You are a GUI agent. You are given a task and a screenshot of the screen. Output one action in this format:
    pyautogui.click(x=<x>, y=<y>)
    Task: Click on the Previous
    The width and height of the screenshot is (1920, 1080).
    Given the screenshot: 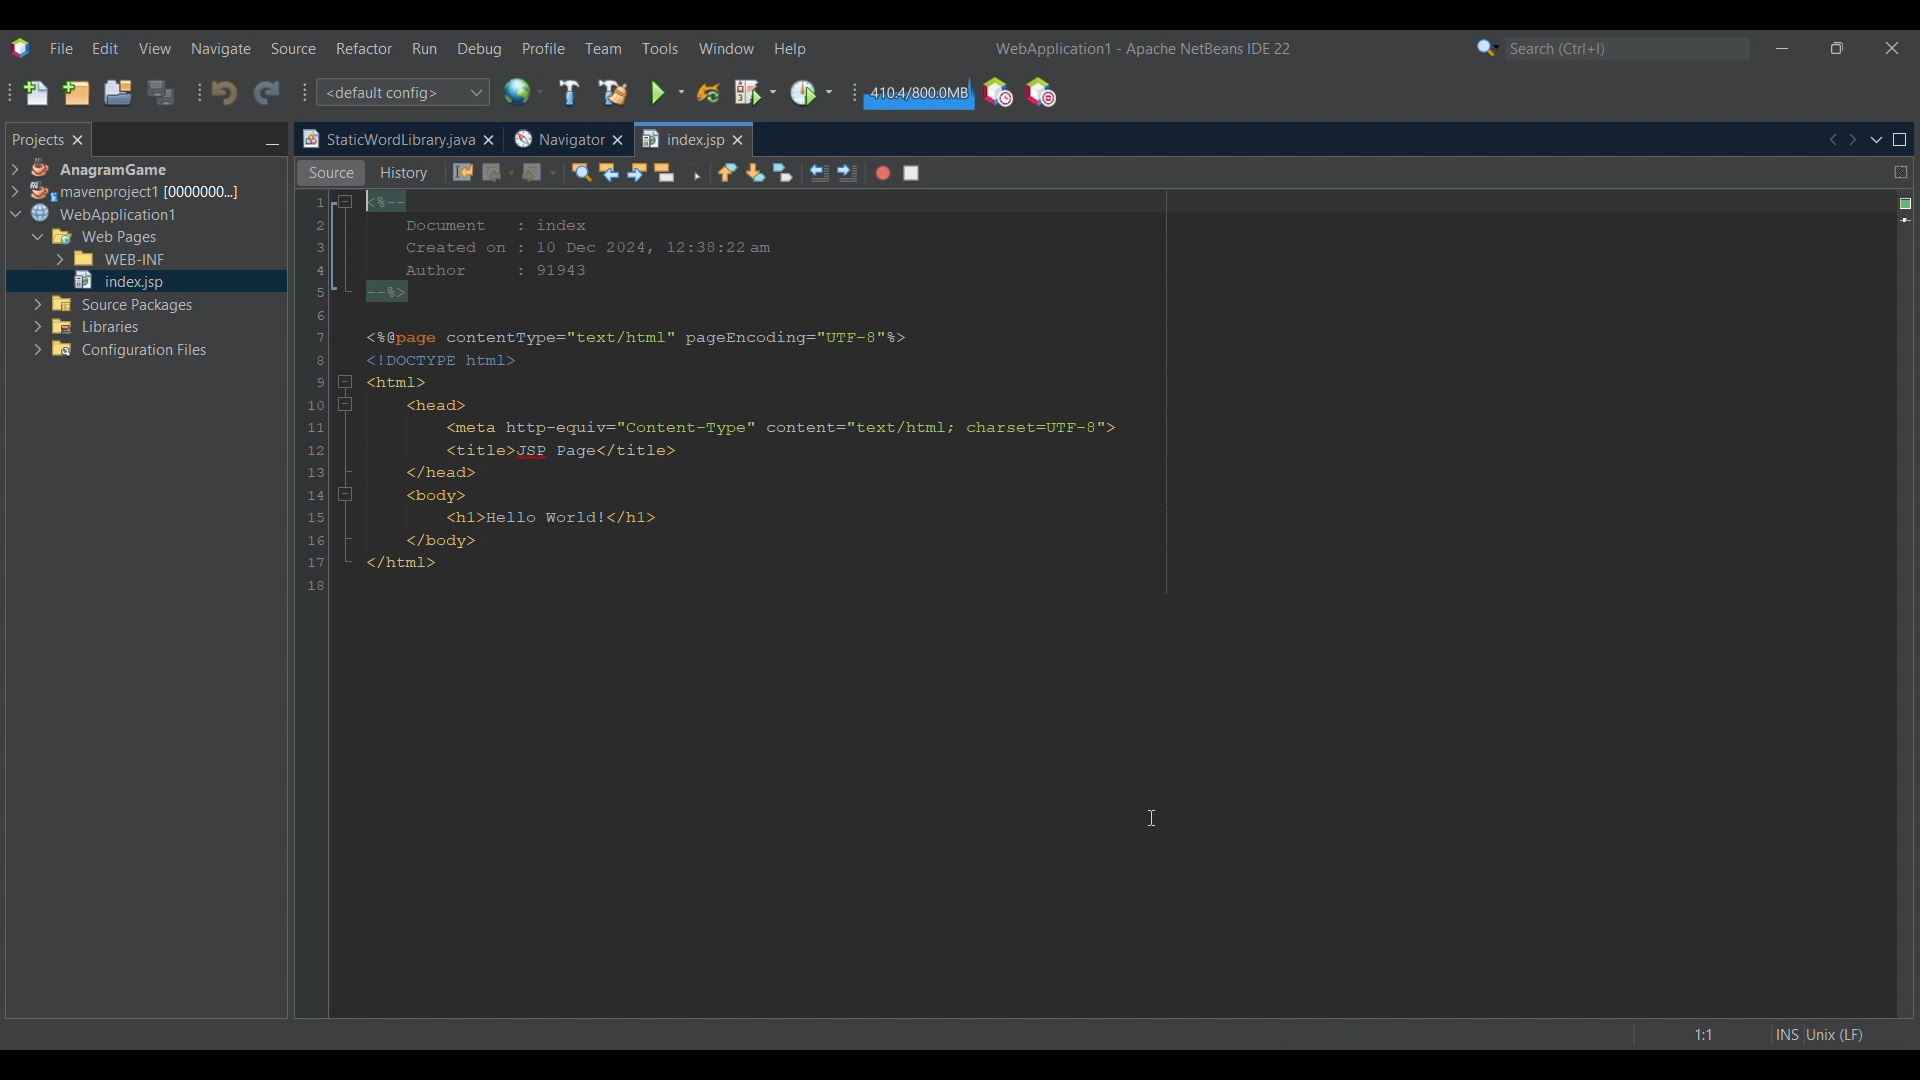 What is the action you would take?
    pyautogui.click(x=1831, y=140)
    